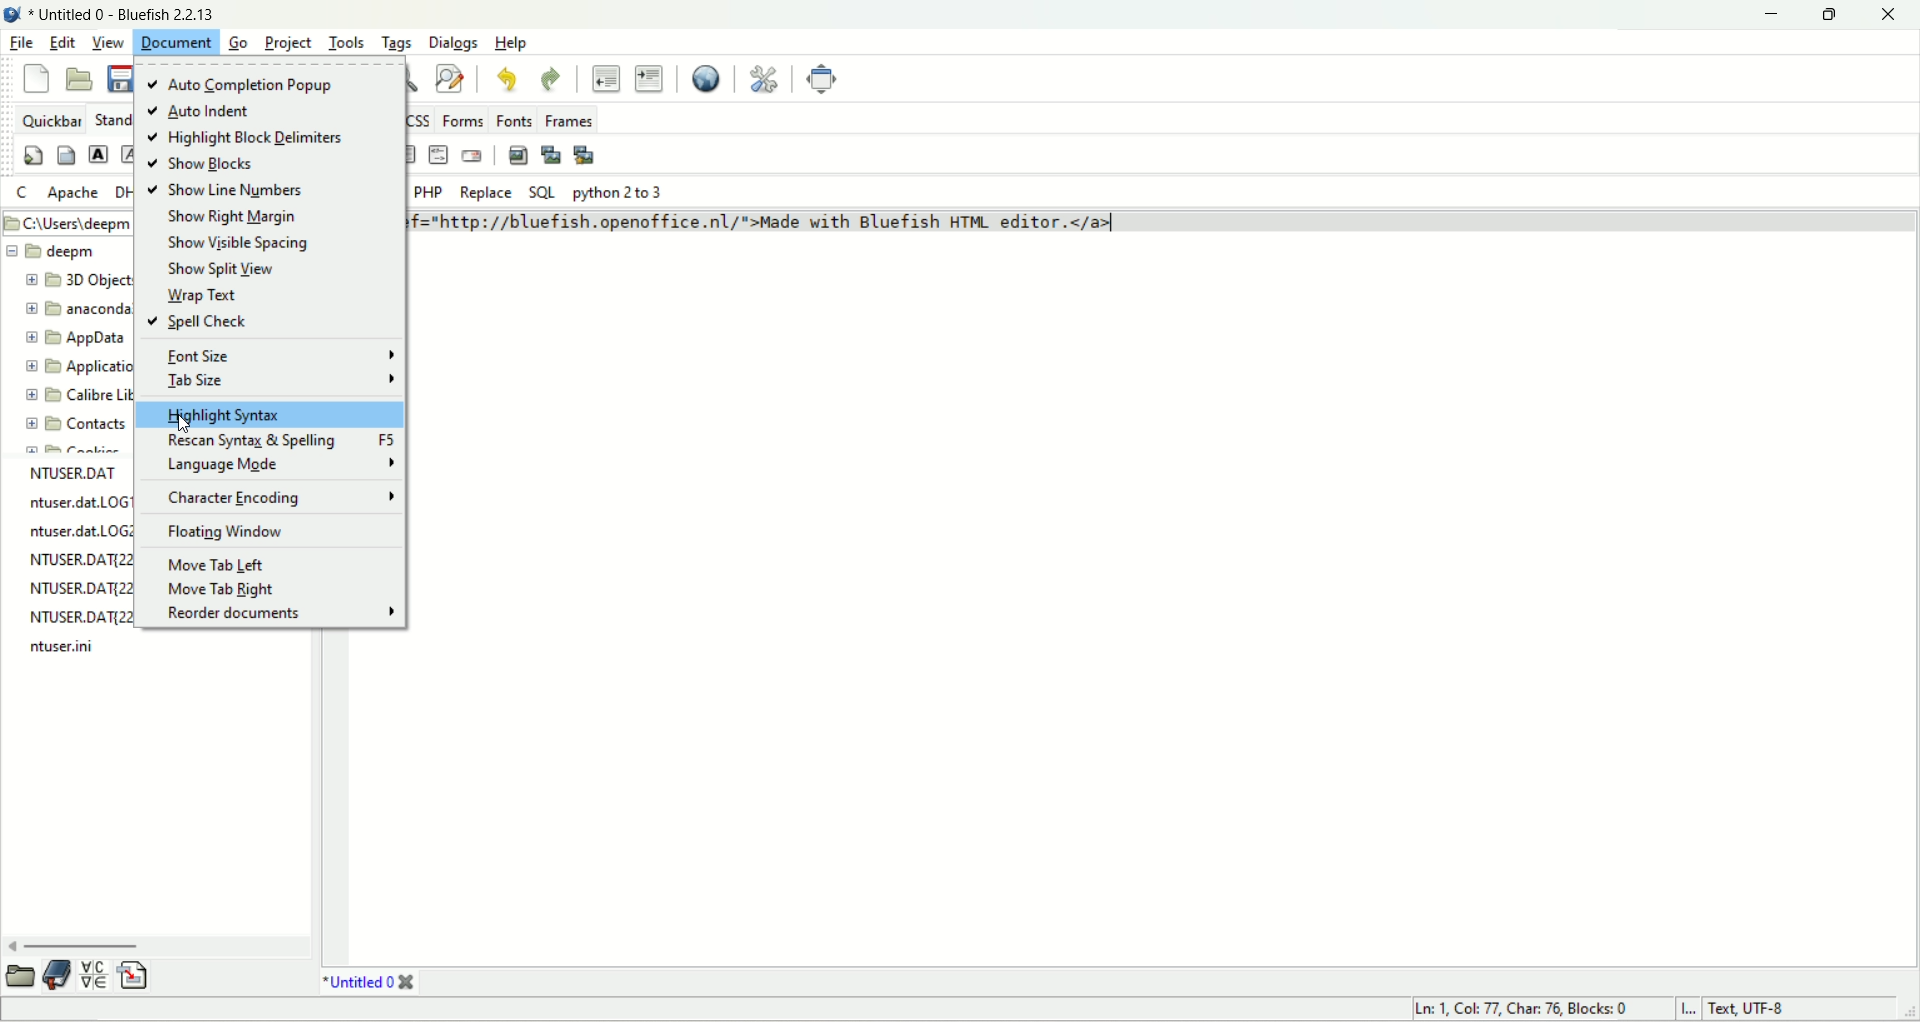 The image size is (1920, 1022). What do you see at coordinates (280, 614) in the screenshot?
I see `reorder document` at bounding box center [280, 614].